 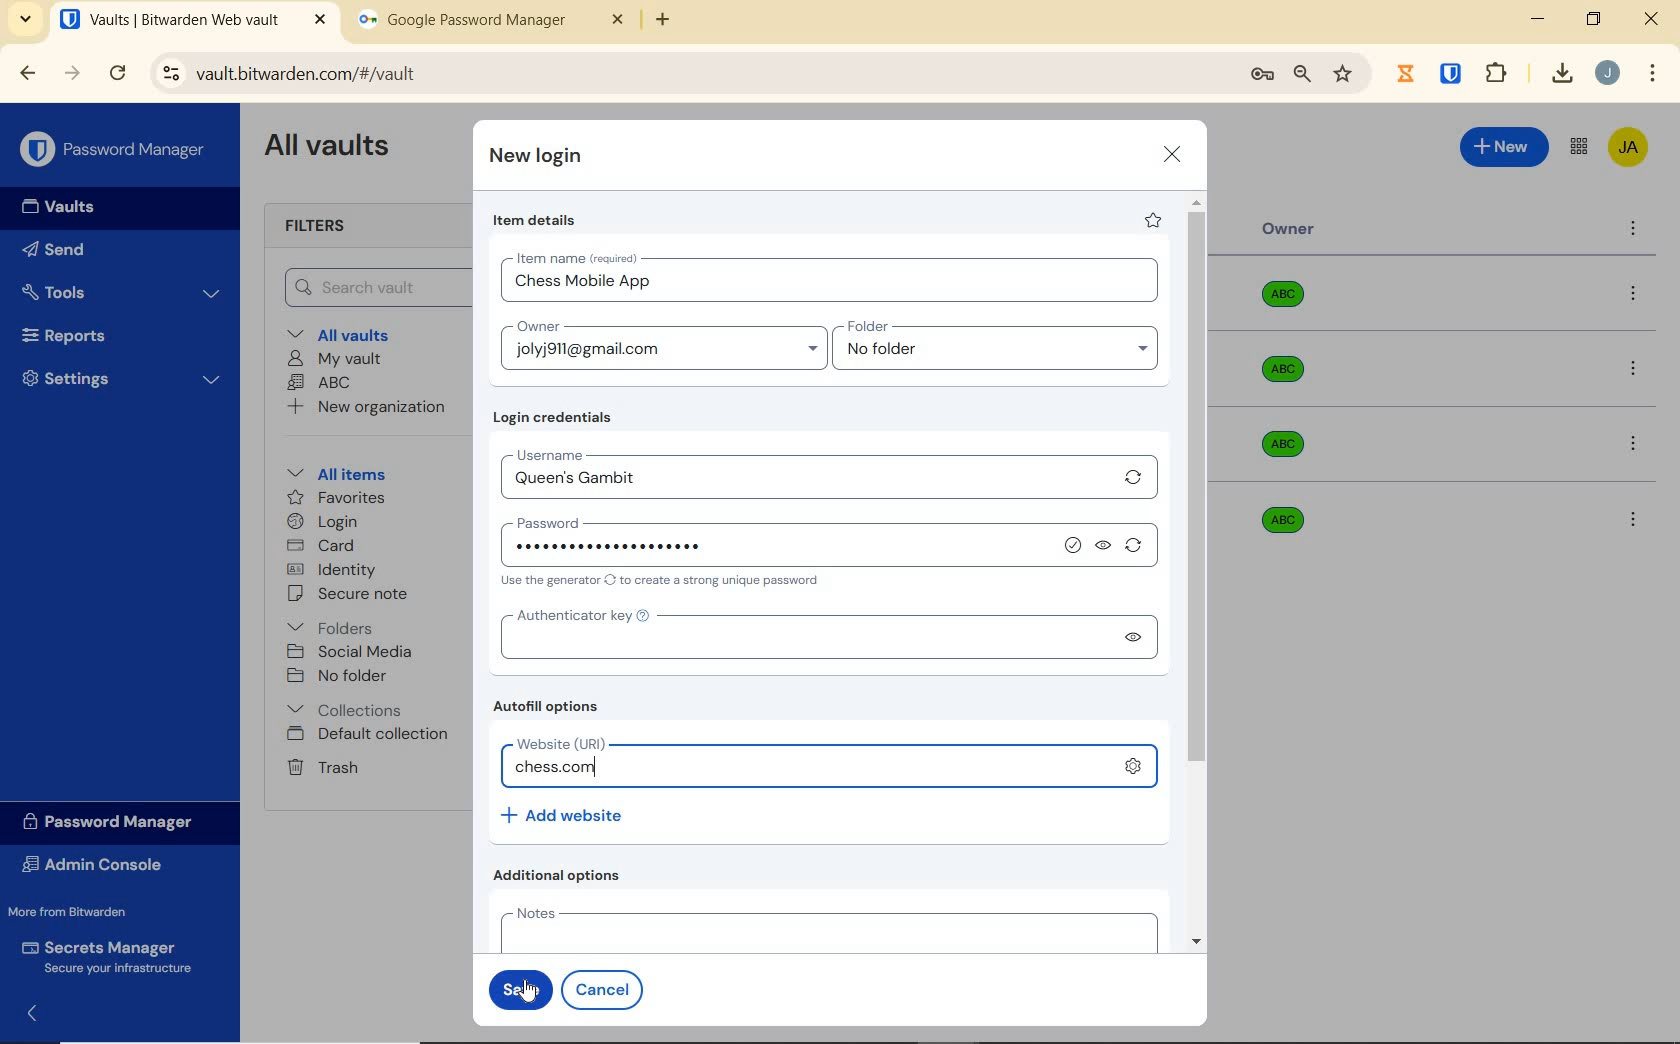 I want to click on option, so click(x=1637, y=446).